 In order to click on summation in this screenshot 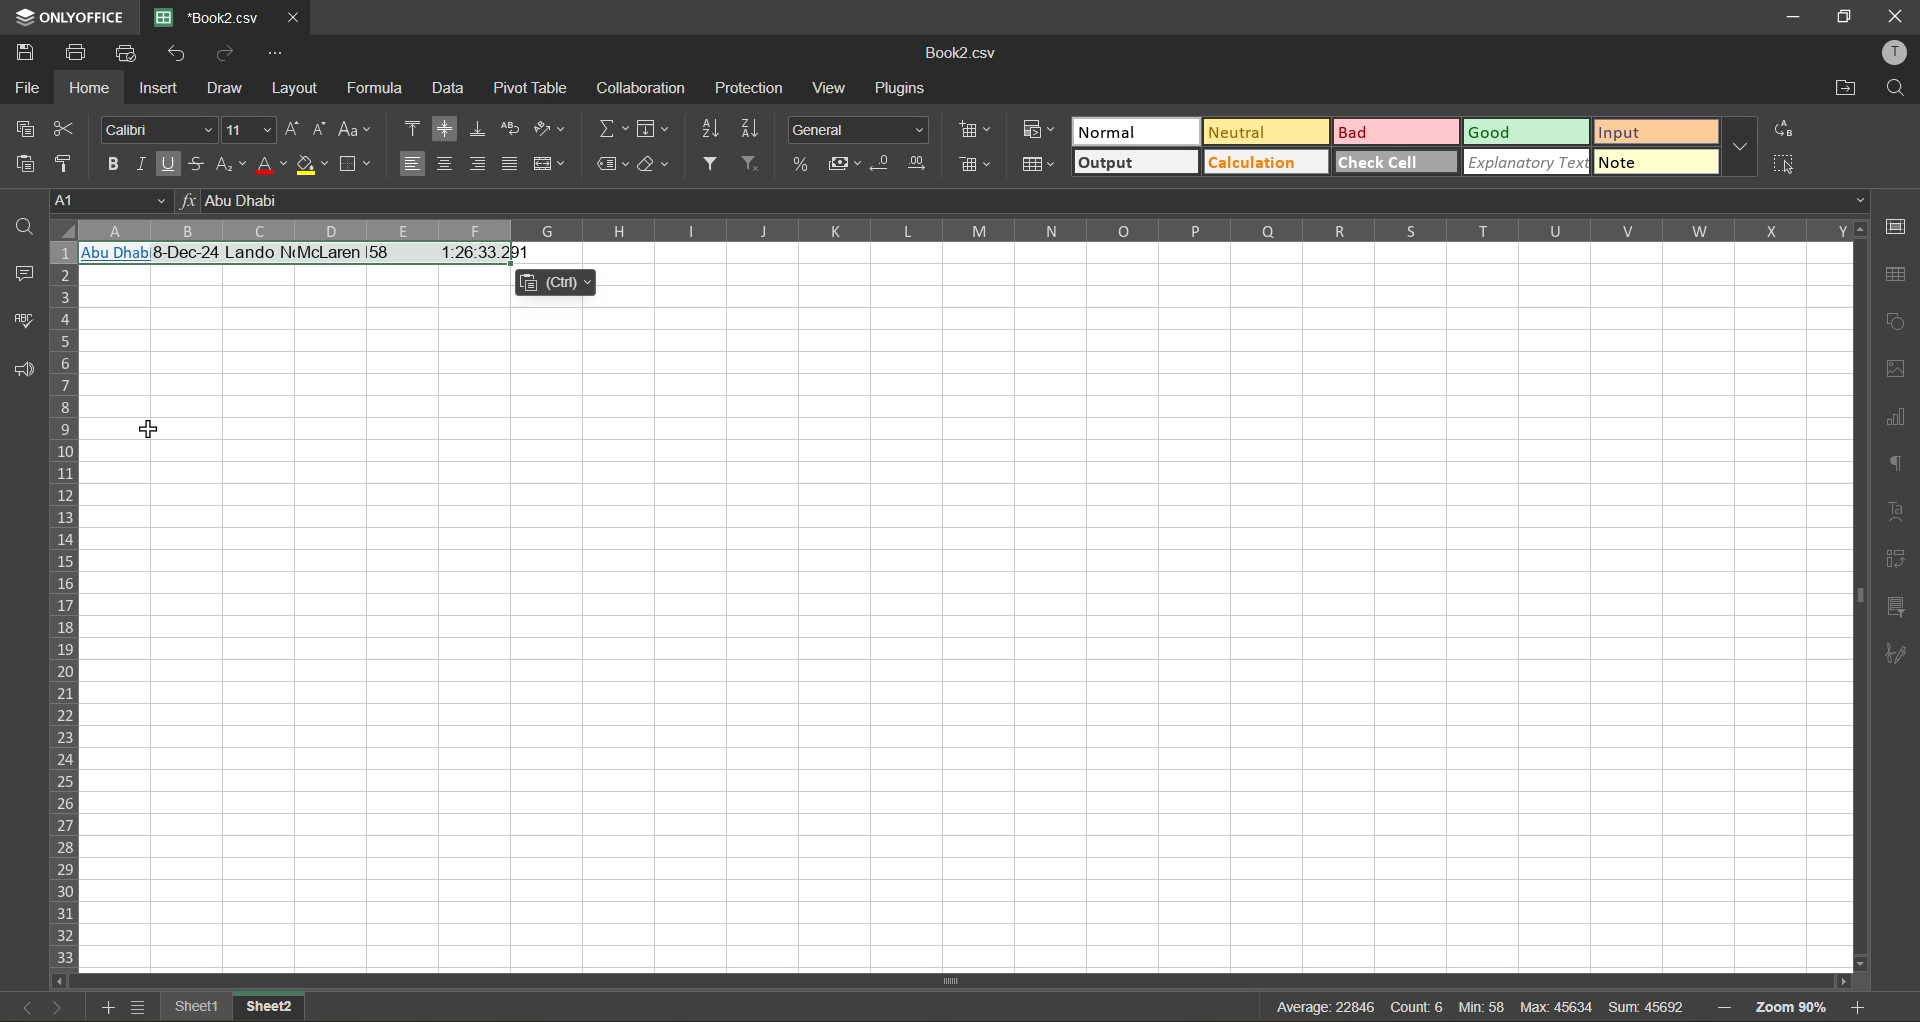, I will do `click(612, 128)`.